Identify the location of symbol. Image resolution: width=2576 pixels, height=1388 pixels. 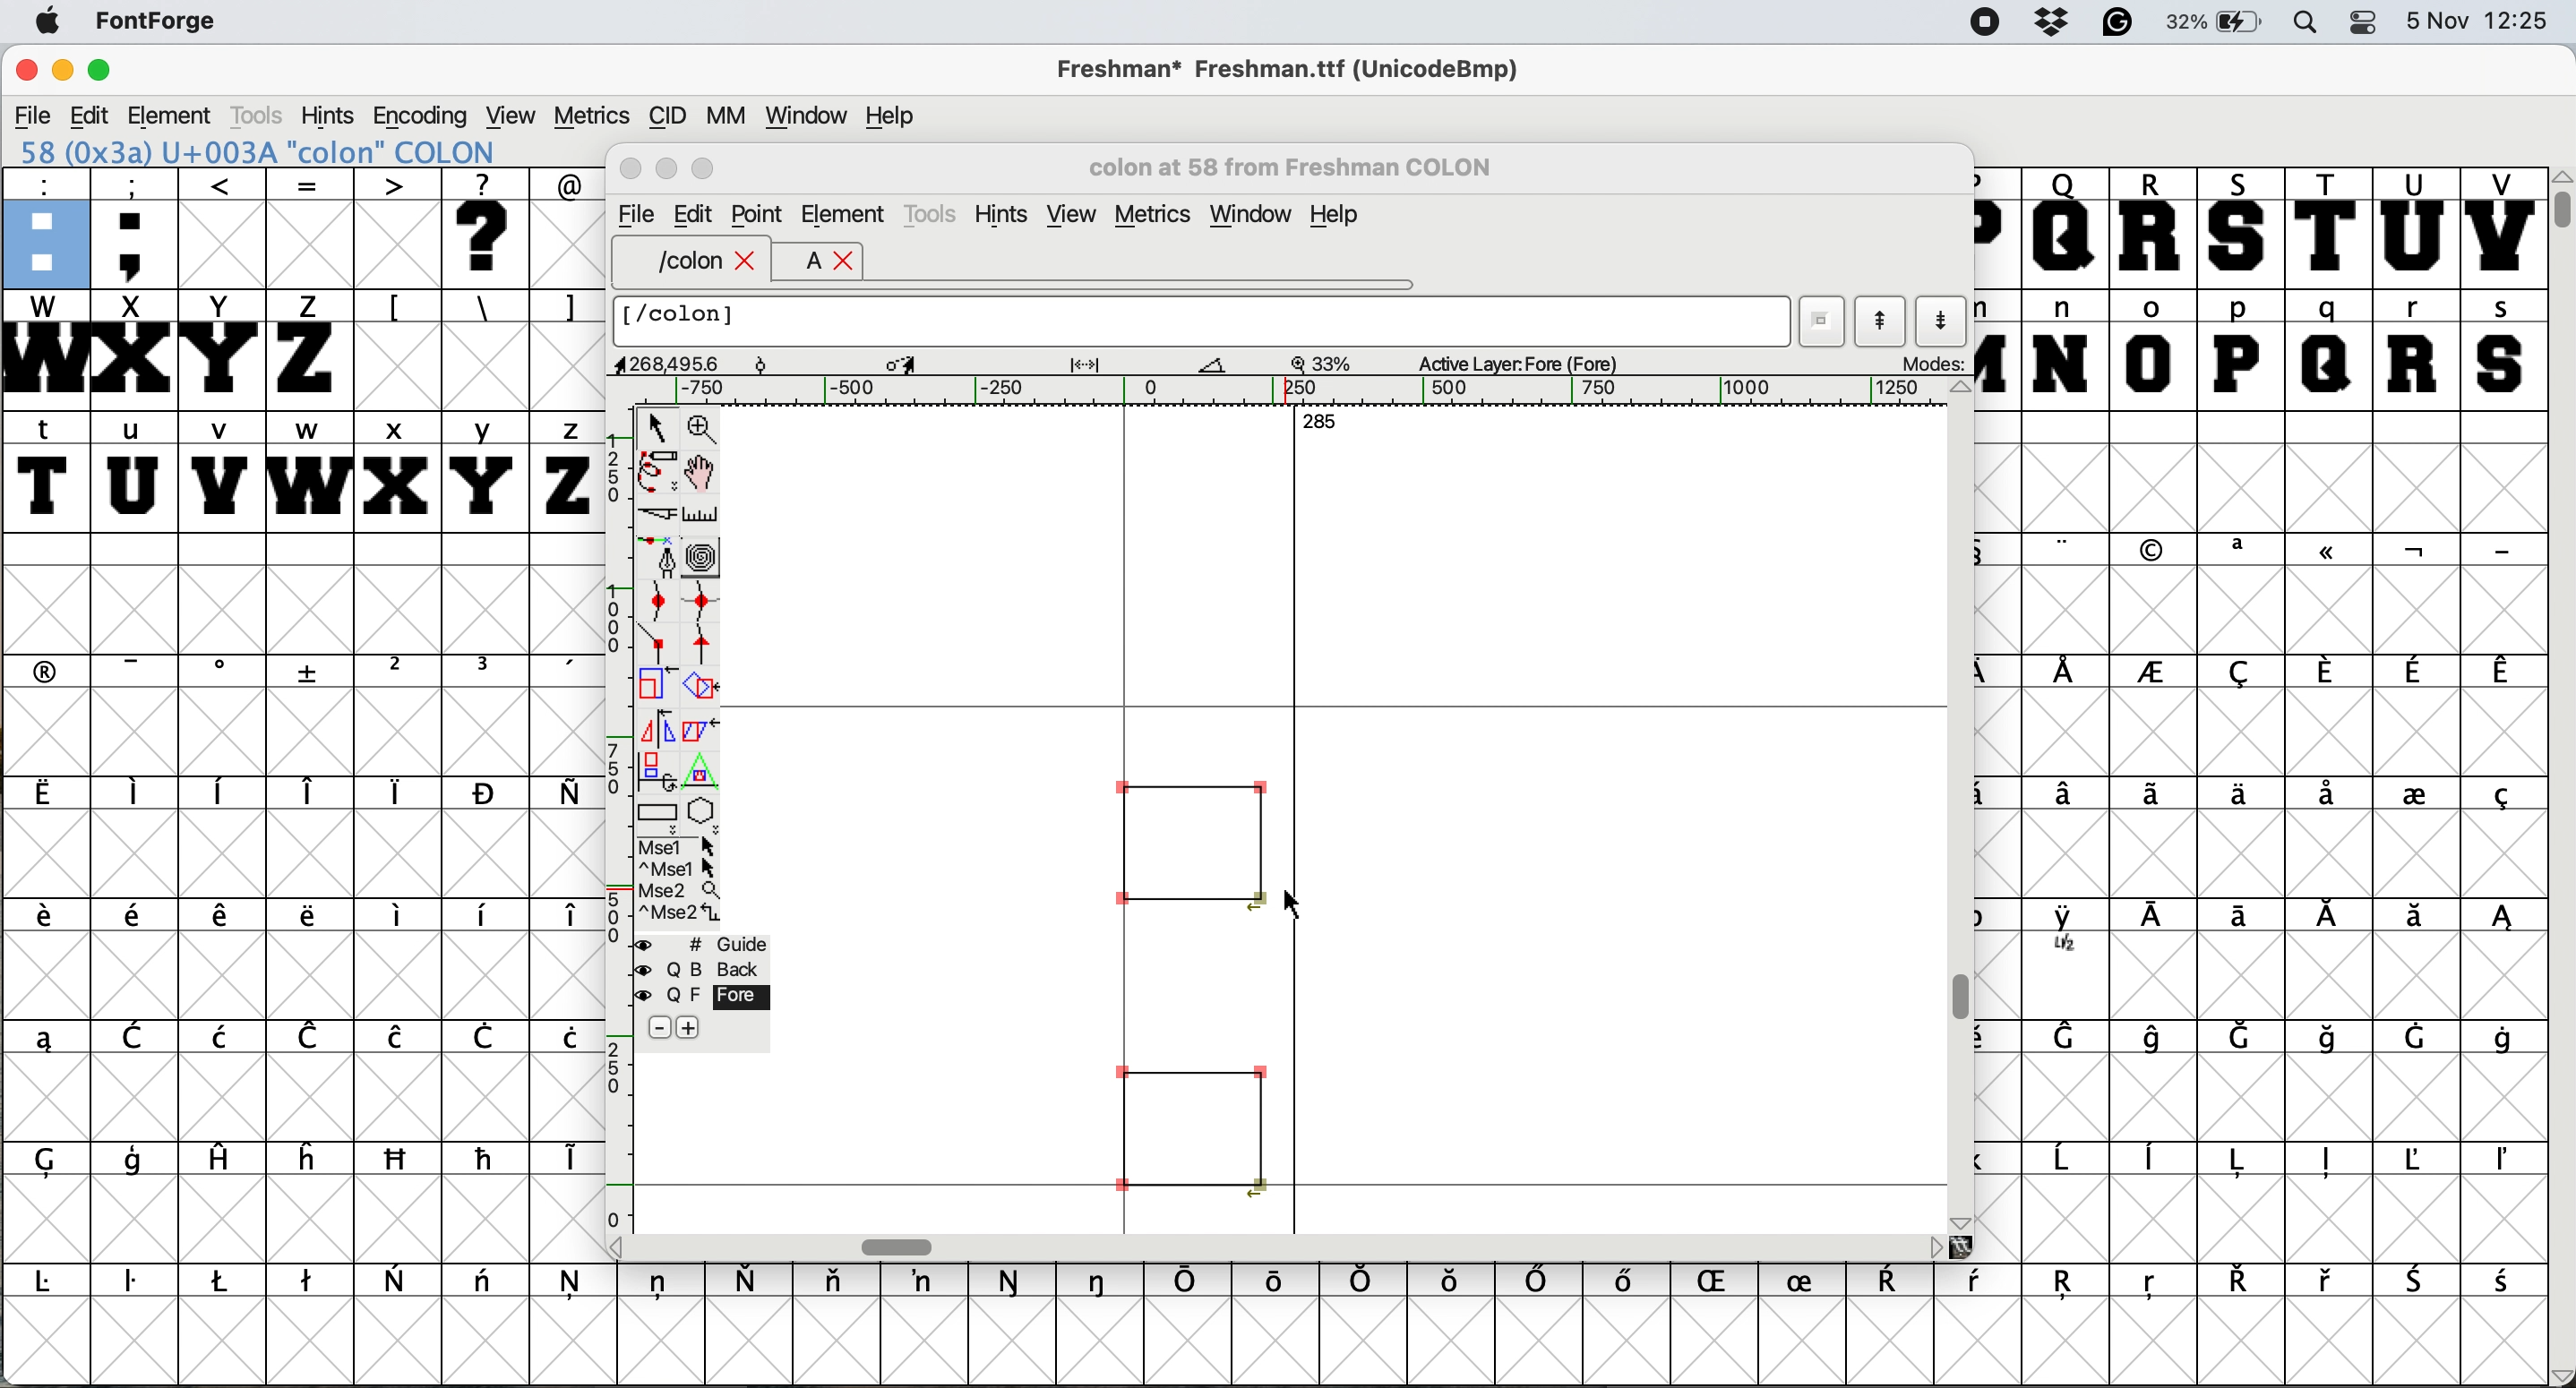
(2247, 1035).